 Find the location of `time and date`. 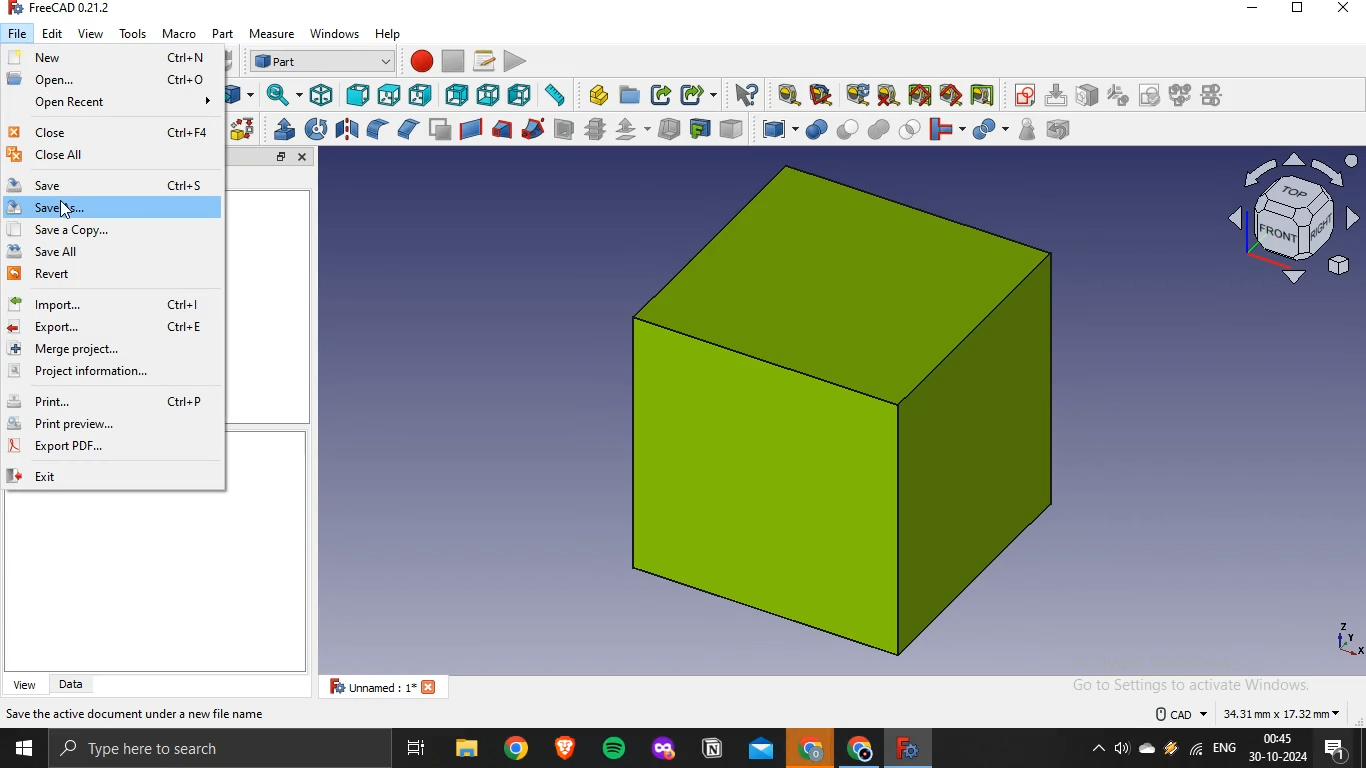

time and date is located at coordinates (1277, 751).